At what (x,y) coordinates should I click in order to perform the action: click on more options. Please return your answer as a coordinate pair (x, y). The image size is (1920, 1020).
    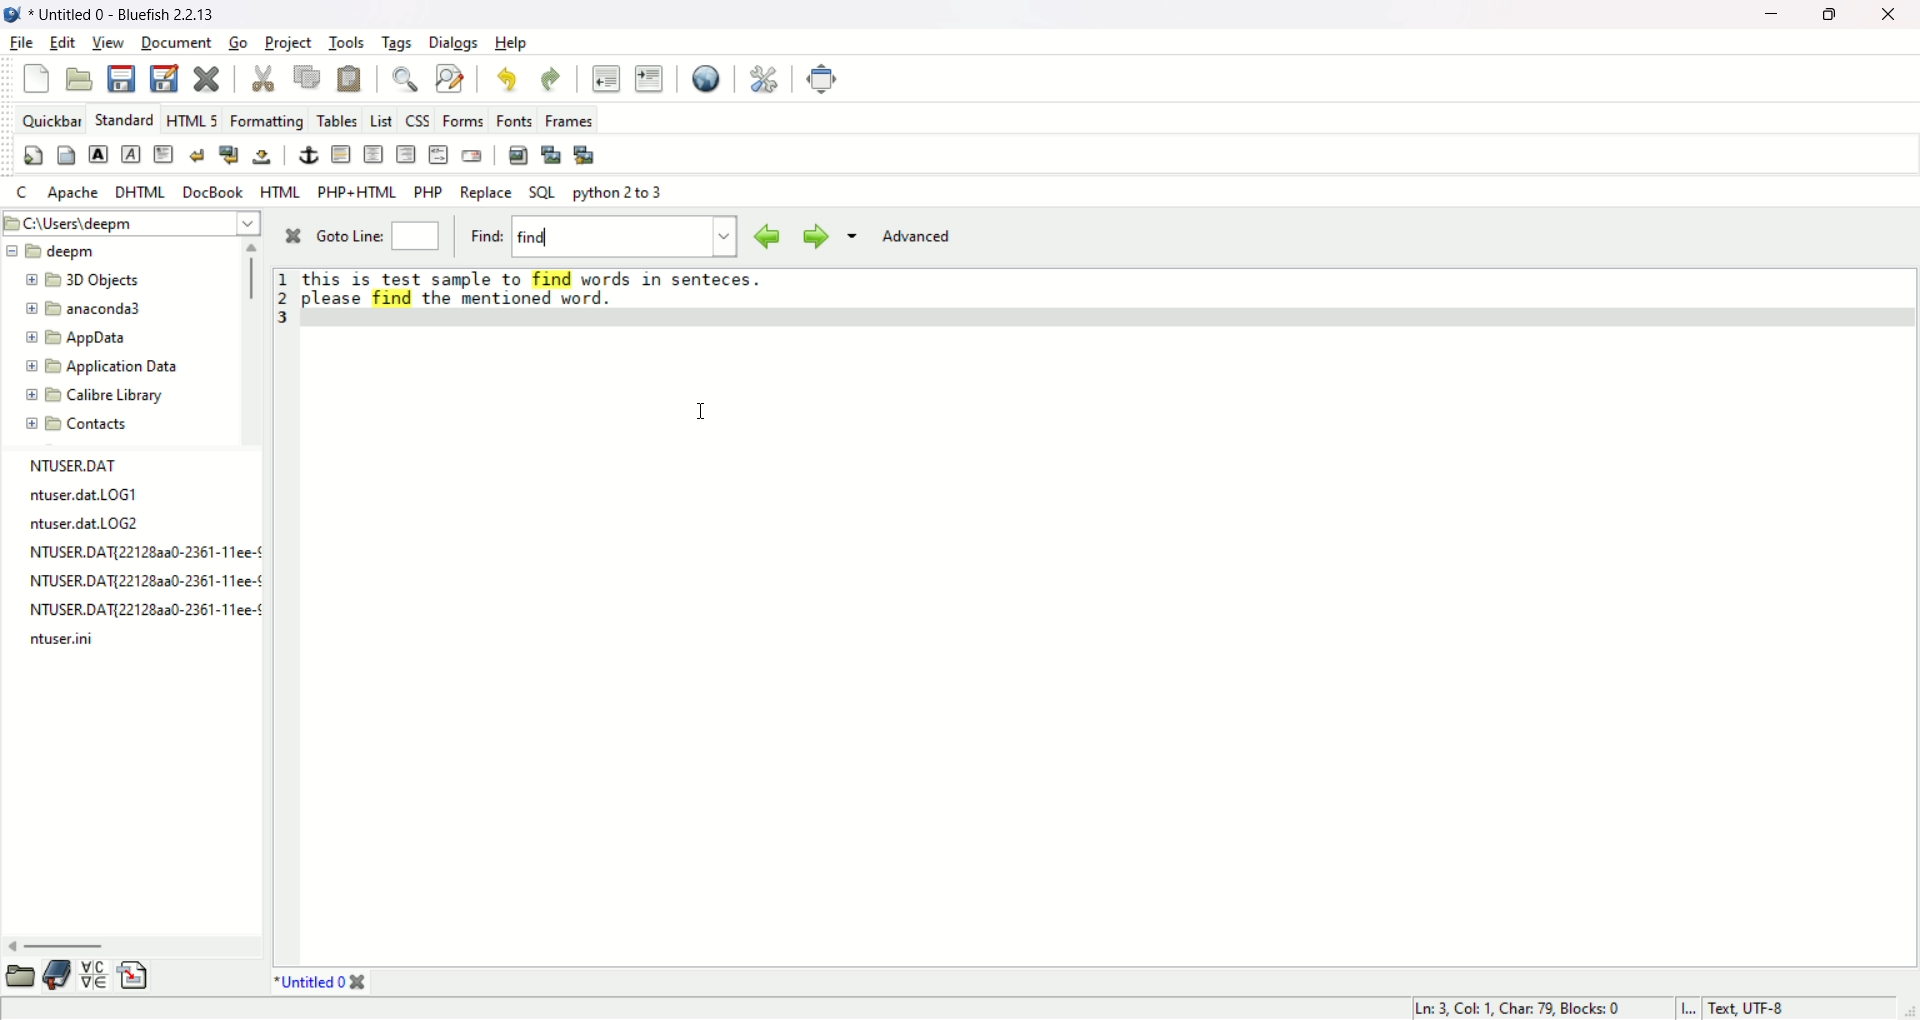
    Looking at the image, I should click on (850, 240).